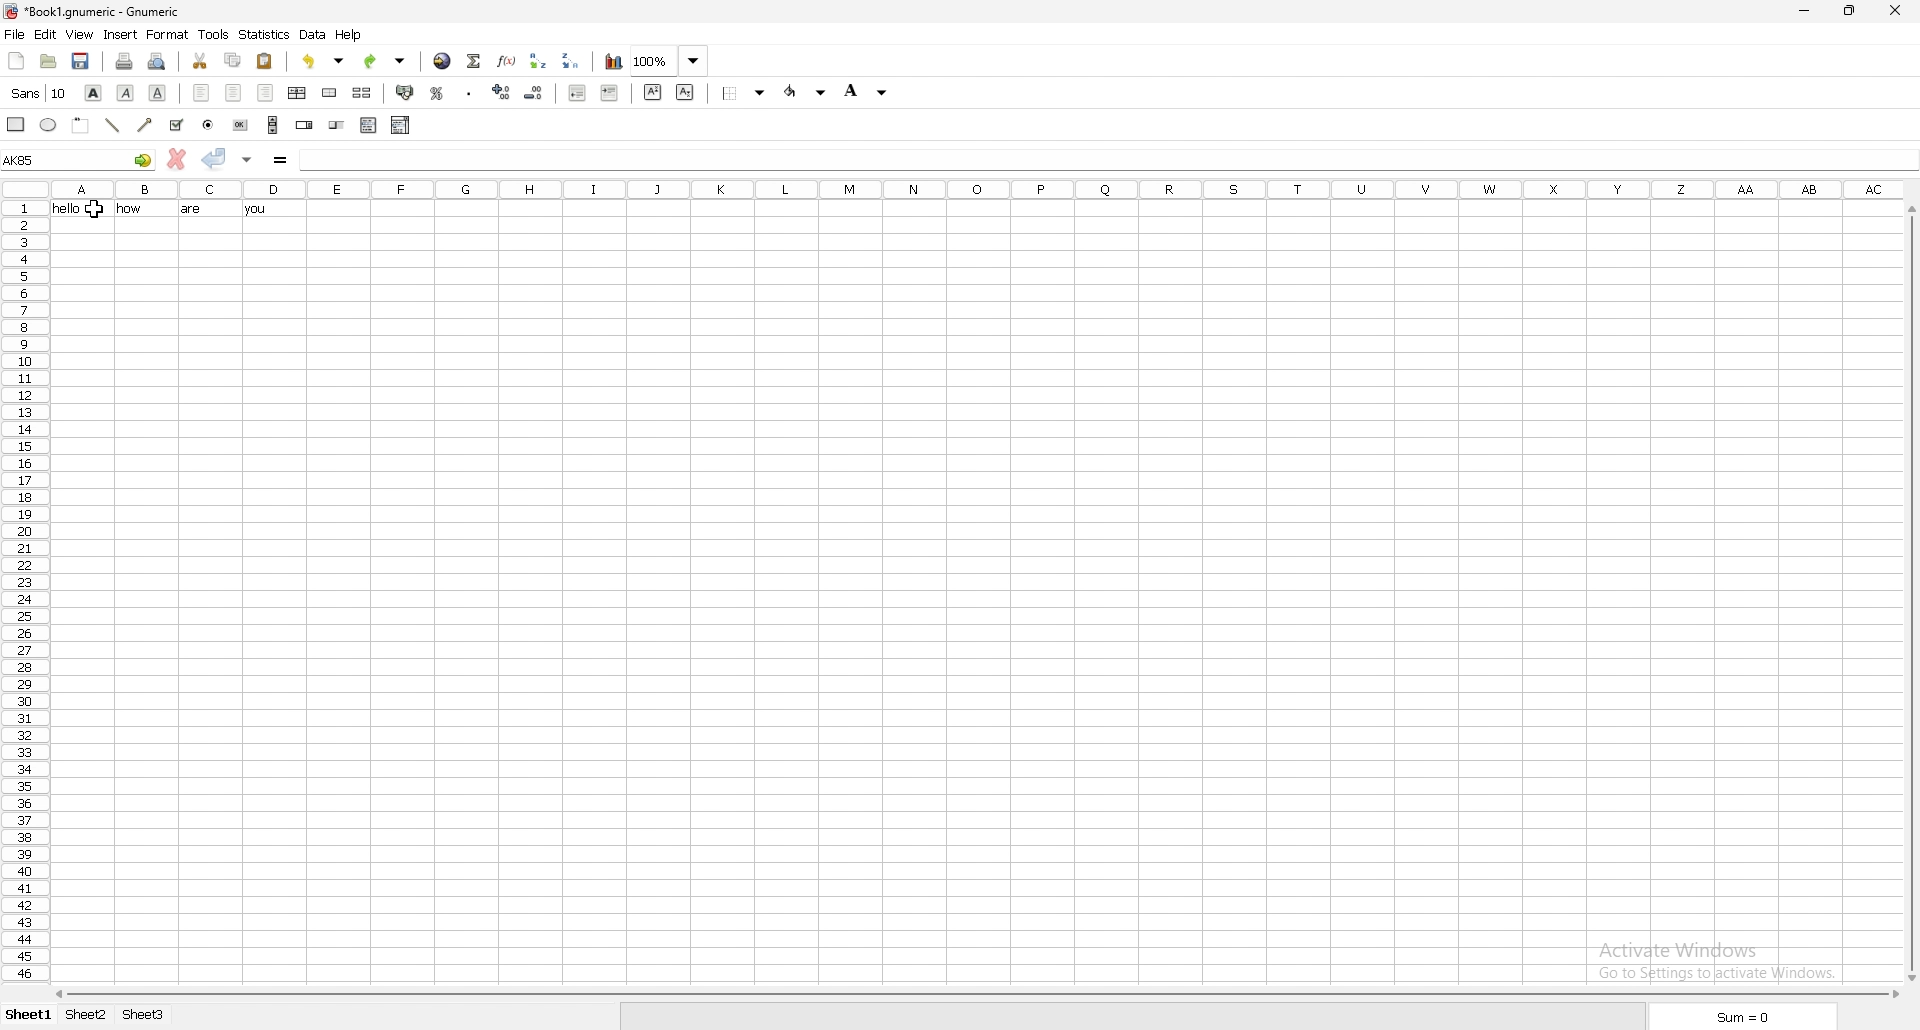  Describe the element at coordinates (158, 60) in the screenshot. I see `print preview` at that location.